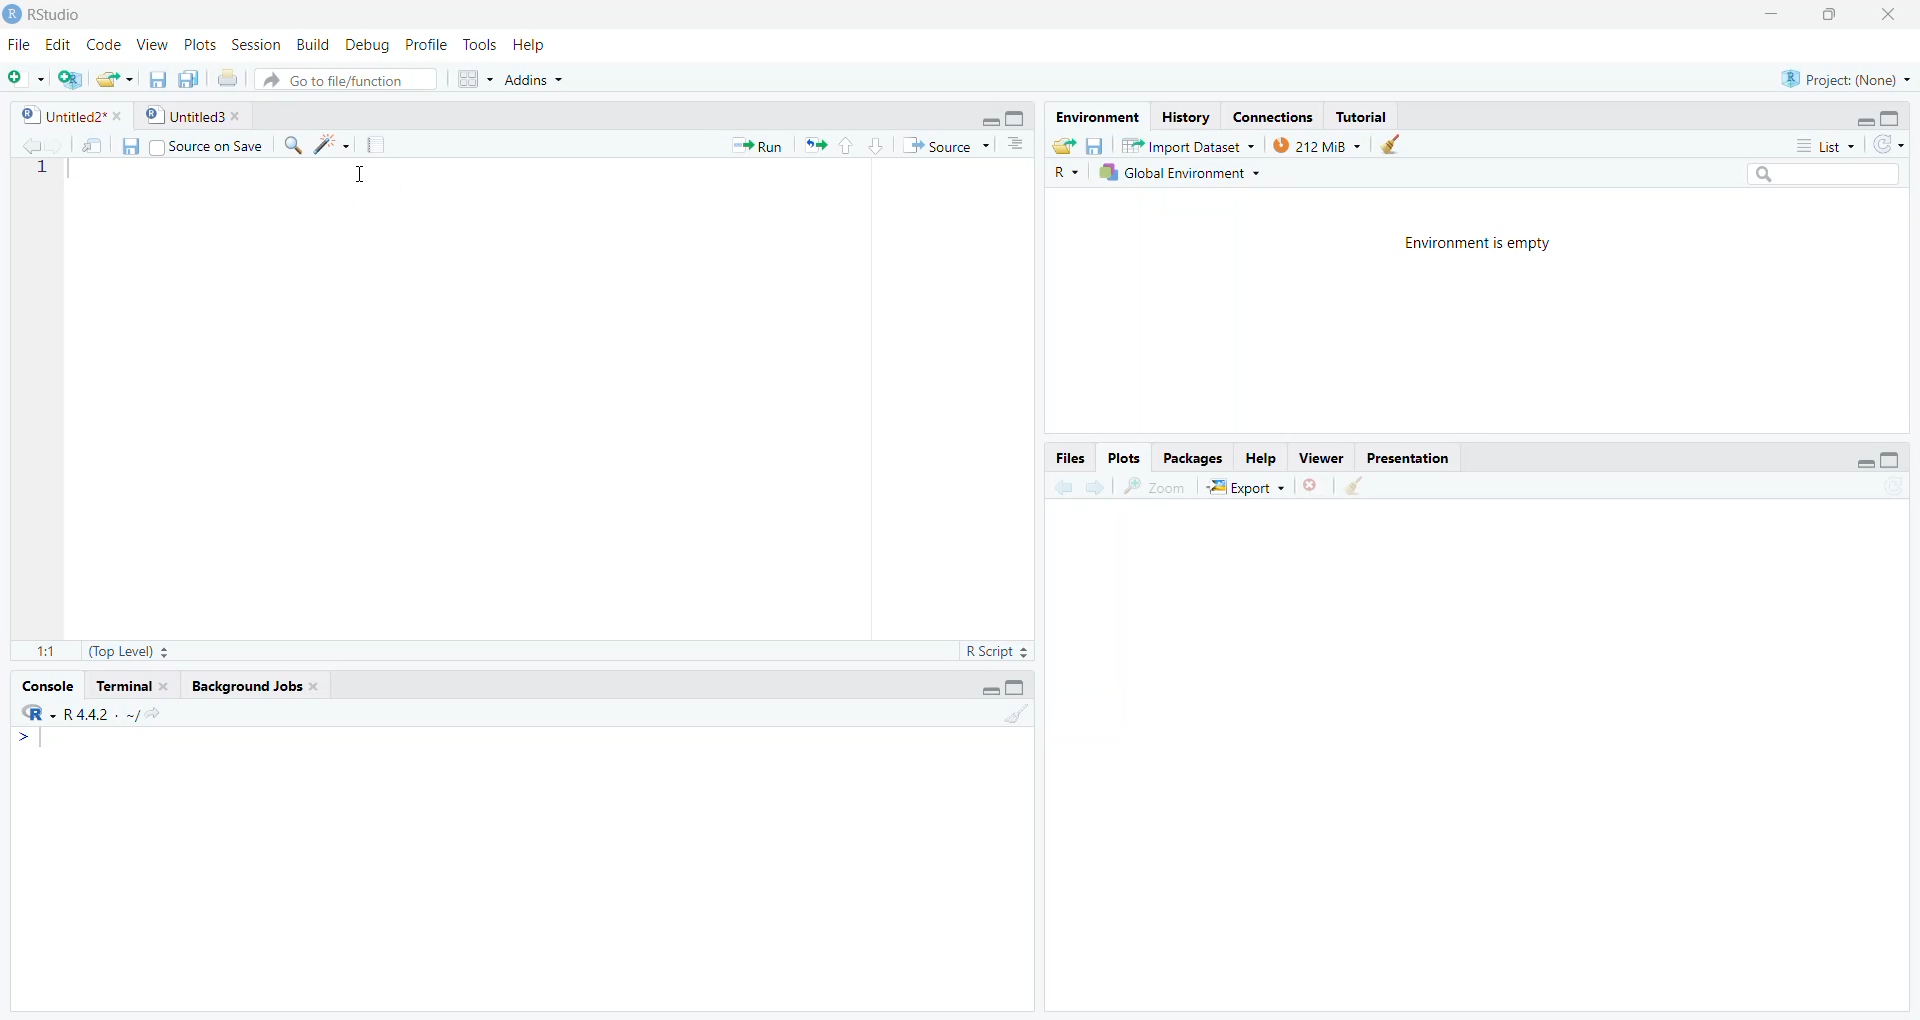 Image resolution: width=1920 pixels, height=1020 pixels. I want to click on redo, so click(1891, 146).